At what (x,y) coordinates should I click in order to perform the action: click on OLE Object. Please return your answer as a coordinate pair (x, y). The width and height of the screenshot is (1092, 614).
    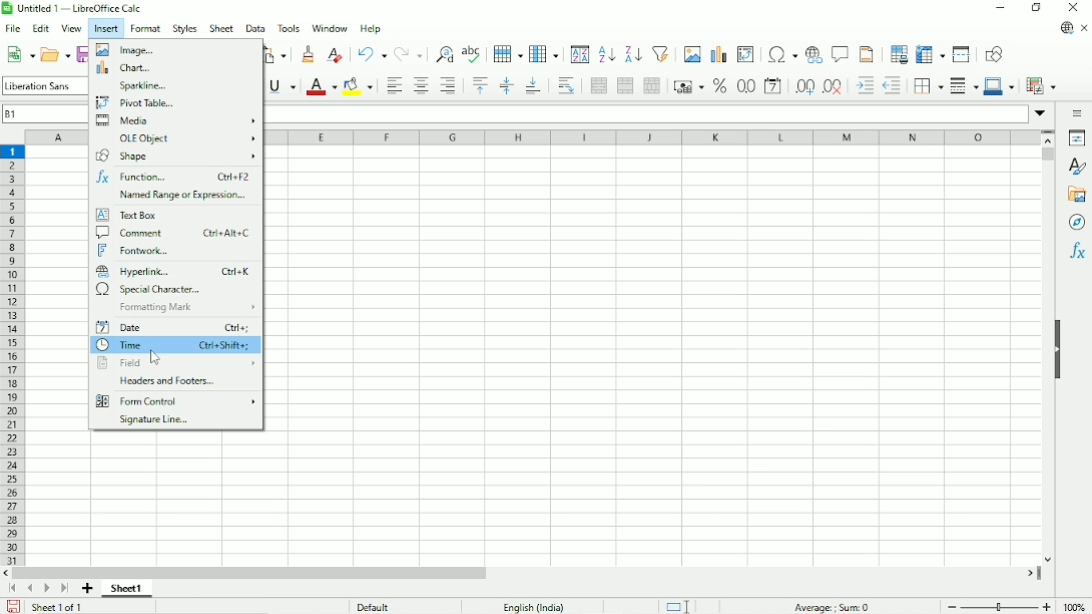
    Looking at the image, I should click on (187, 140).